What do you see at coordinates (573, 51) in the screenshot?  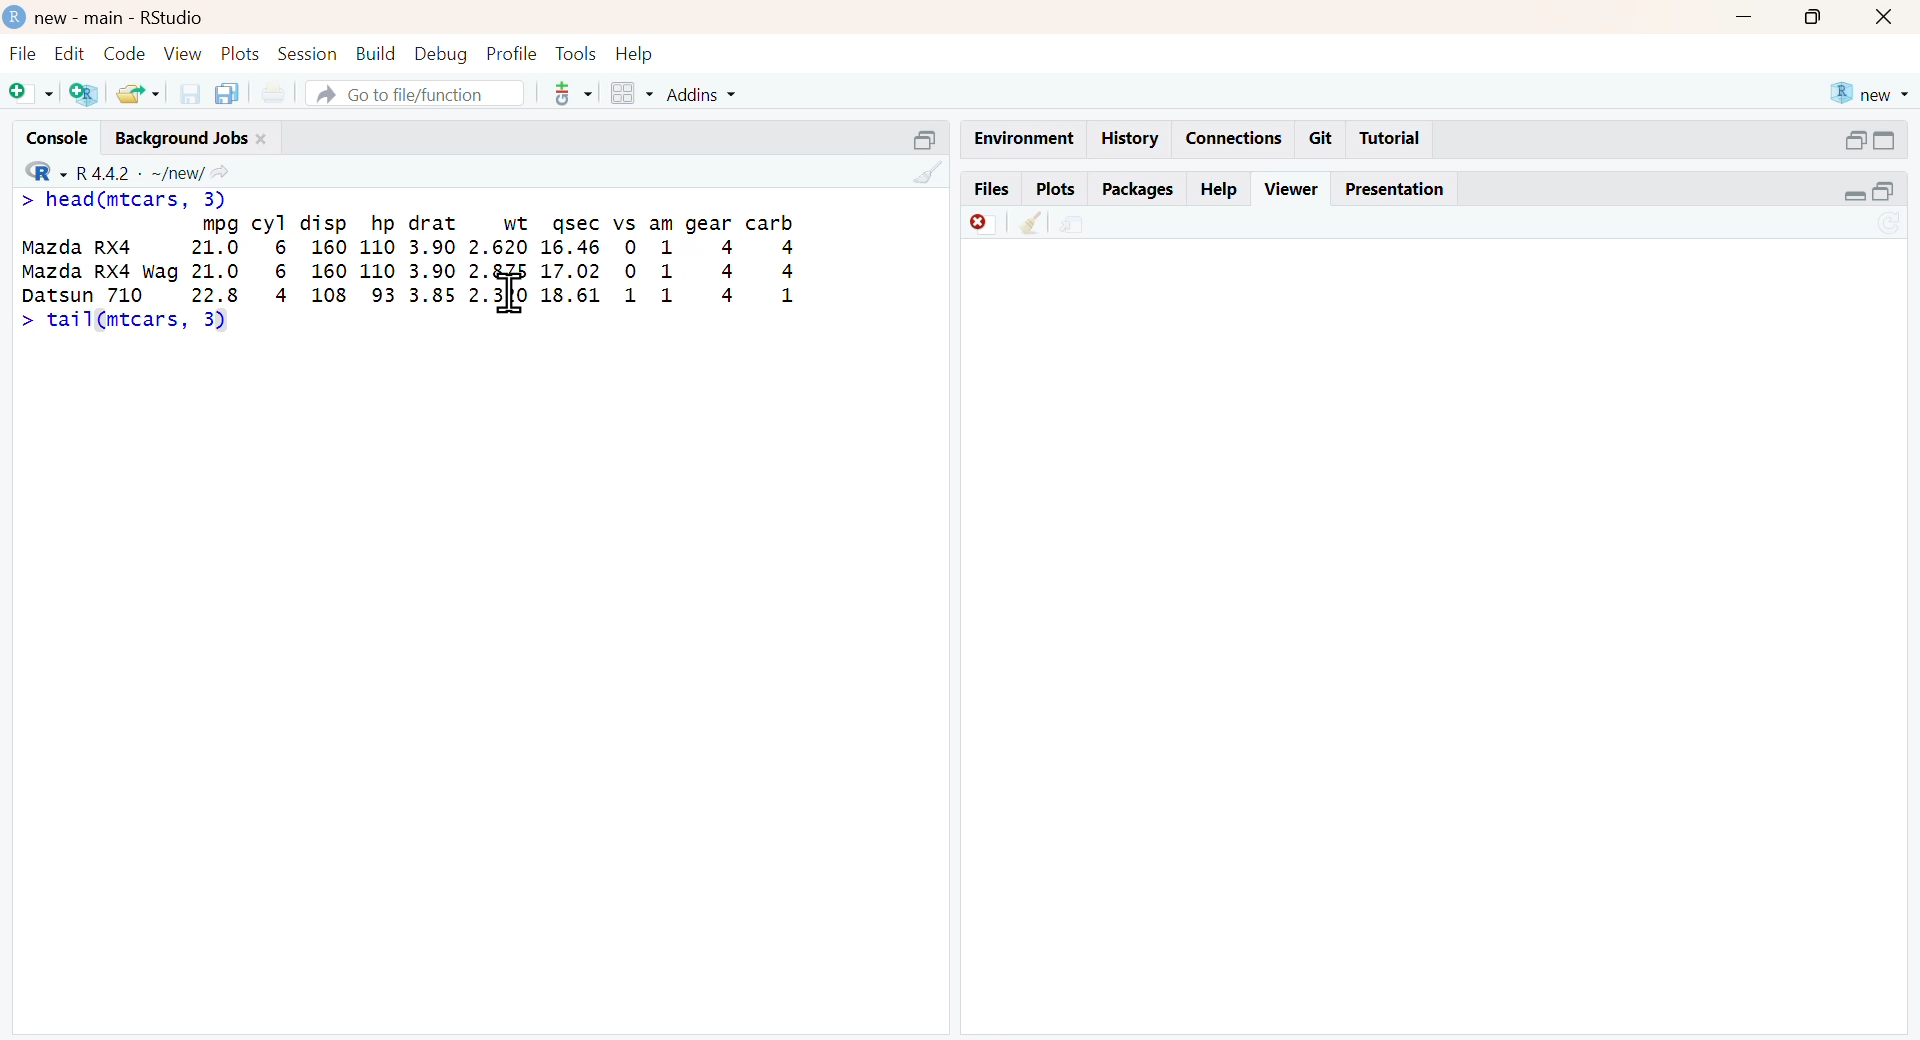 I see `Tools` at bounding box center [573, 51].